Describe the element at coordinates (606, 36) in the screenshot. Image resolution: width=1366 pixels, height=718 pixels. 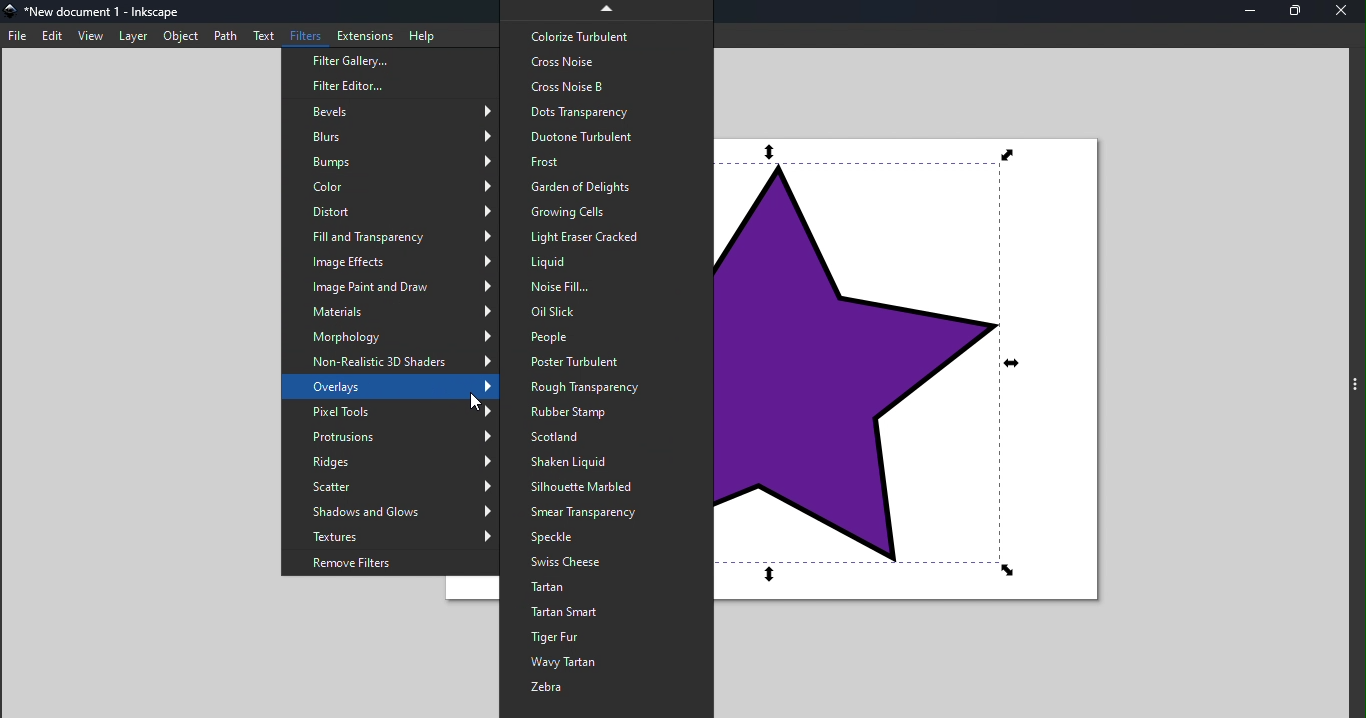
I see `Colorize turbulent ` at that location.